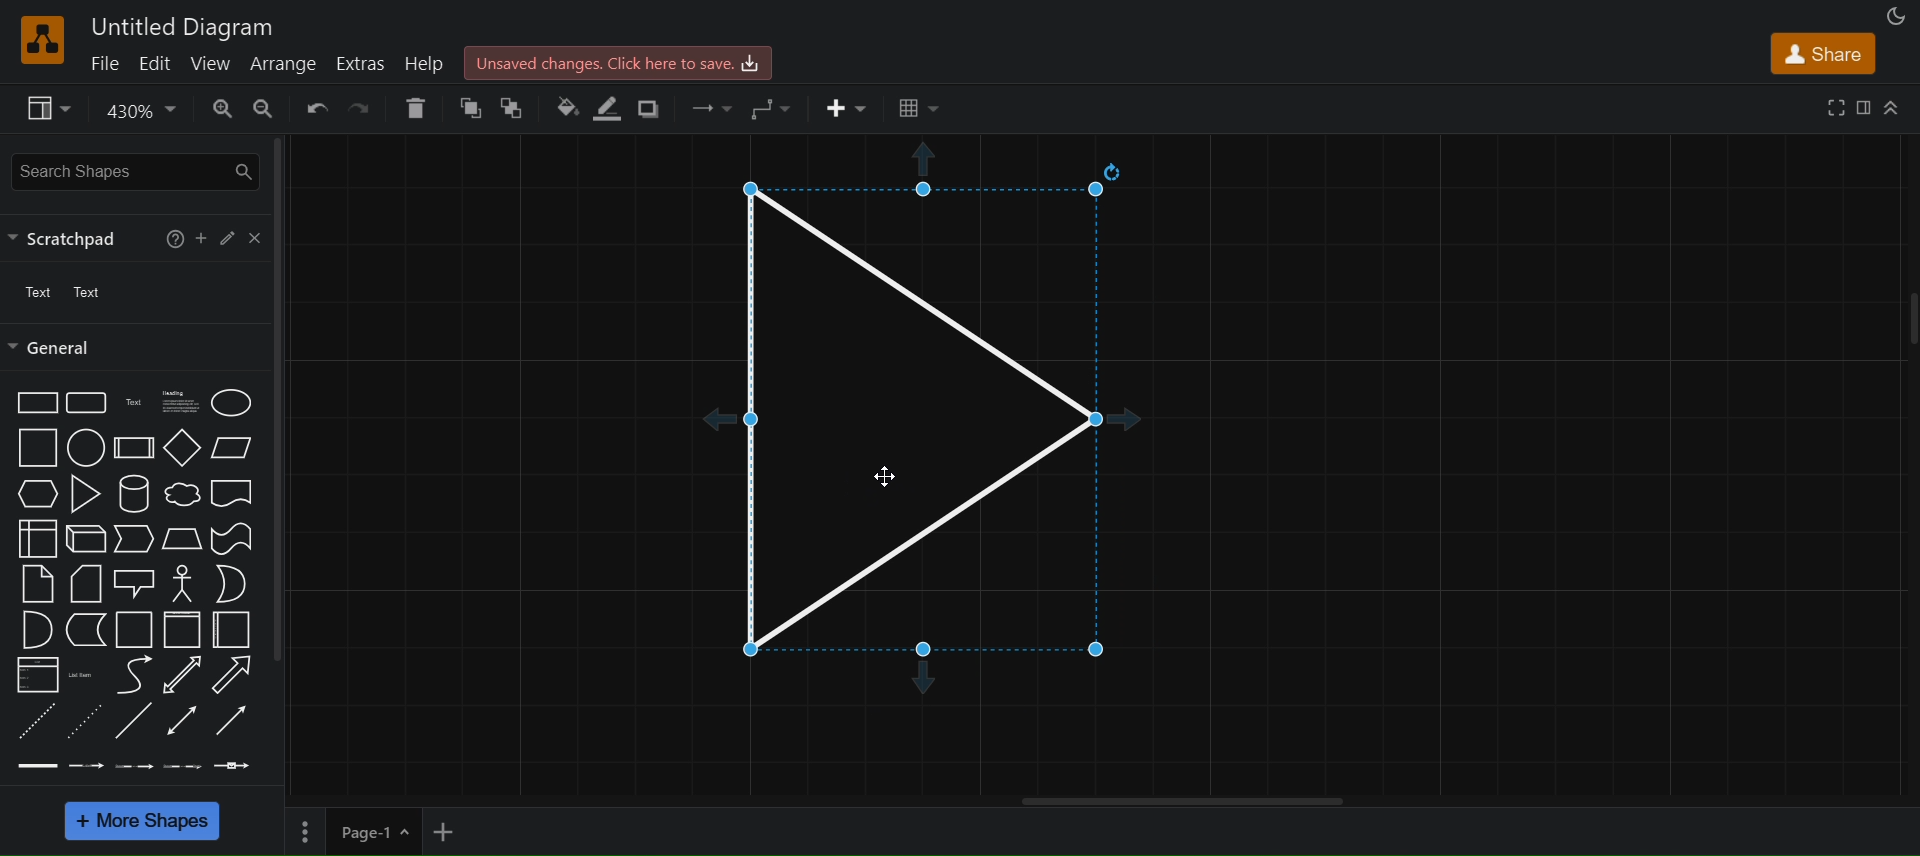 This screenshot has width=1920, height=856. I want to click on edit, so click(225, 238).